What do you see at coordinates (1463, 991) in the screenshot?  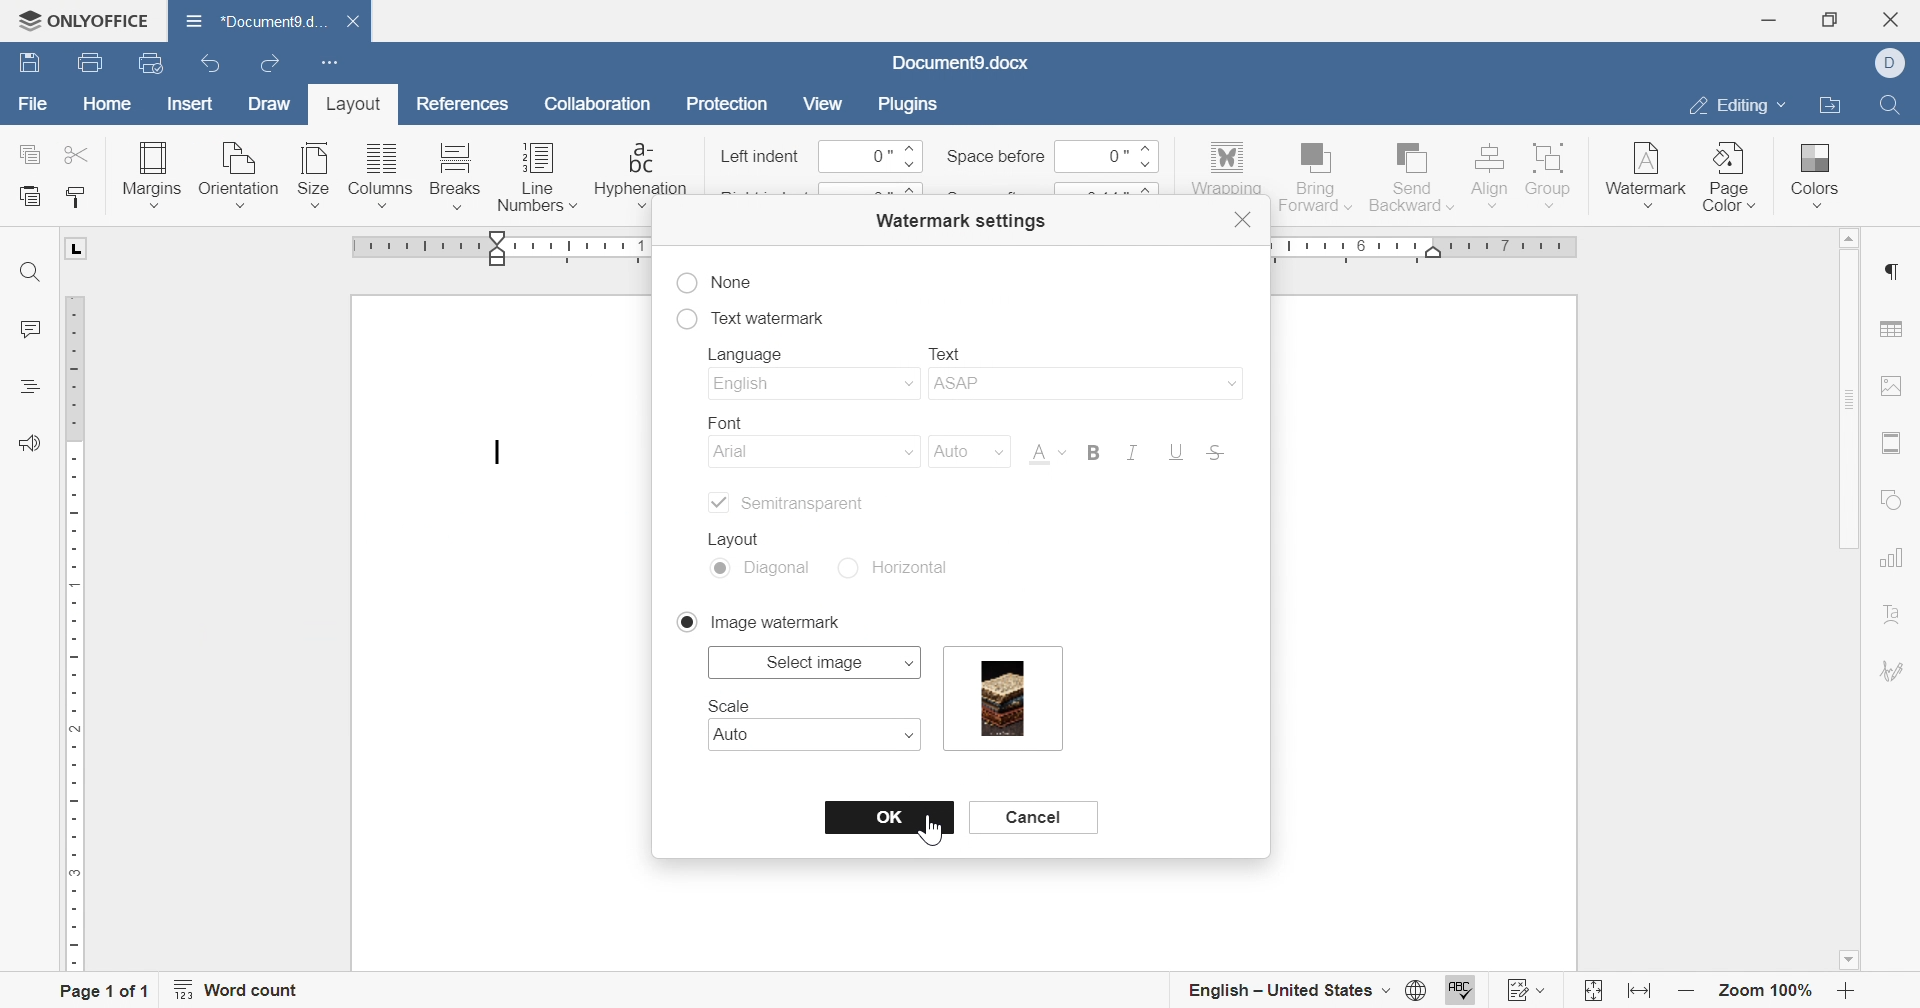 I see `spell checking` at bounding box center [1463, 991].